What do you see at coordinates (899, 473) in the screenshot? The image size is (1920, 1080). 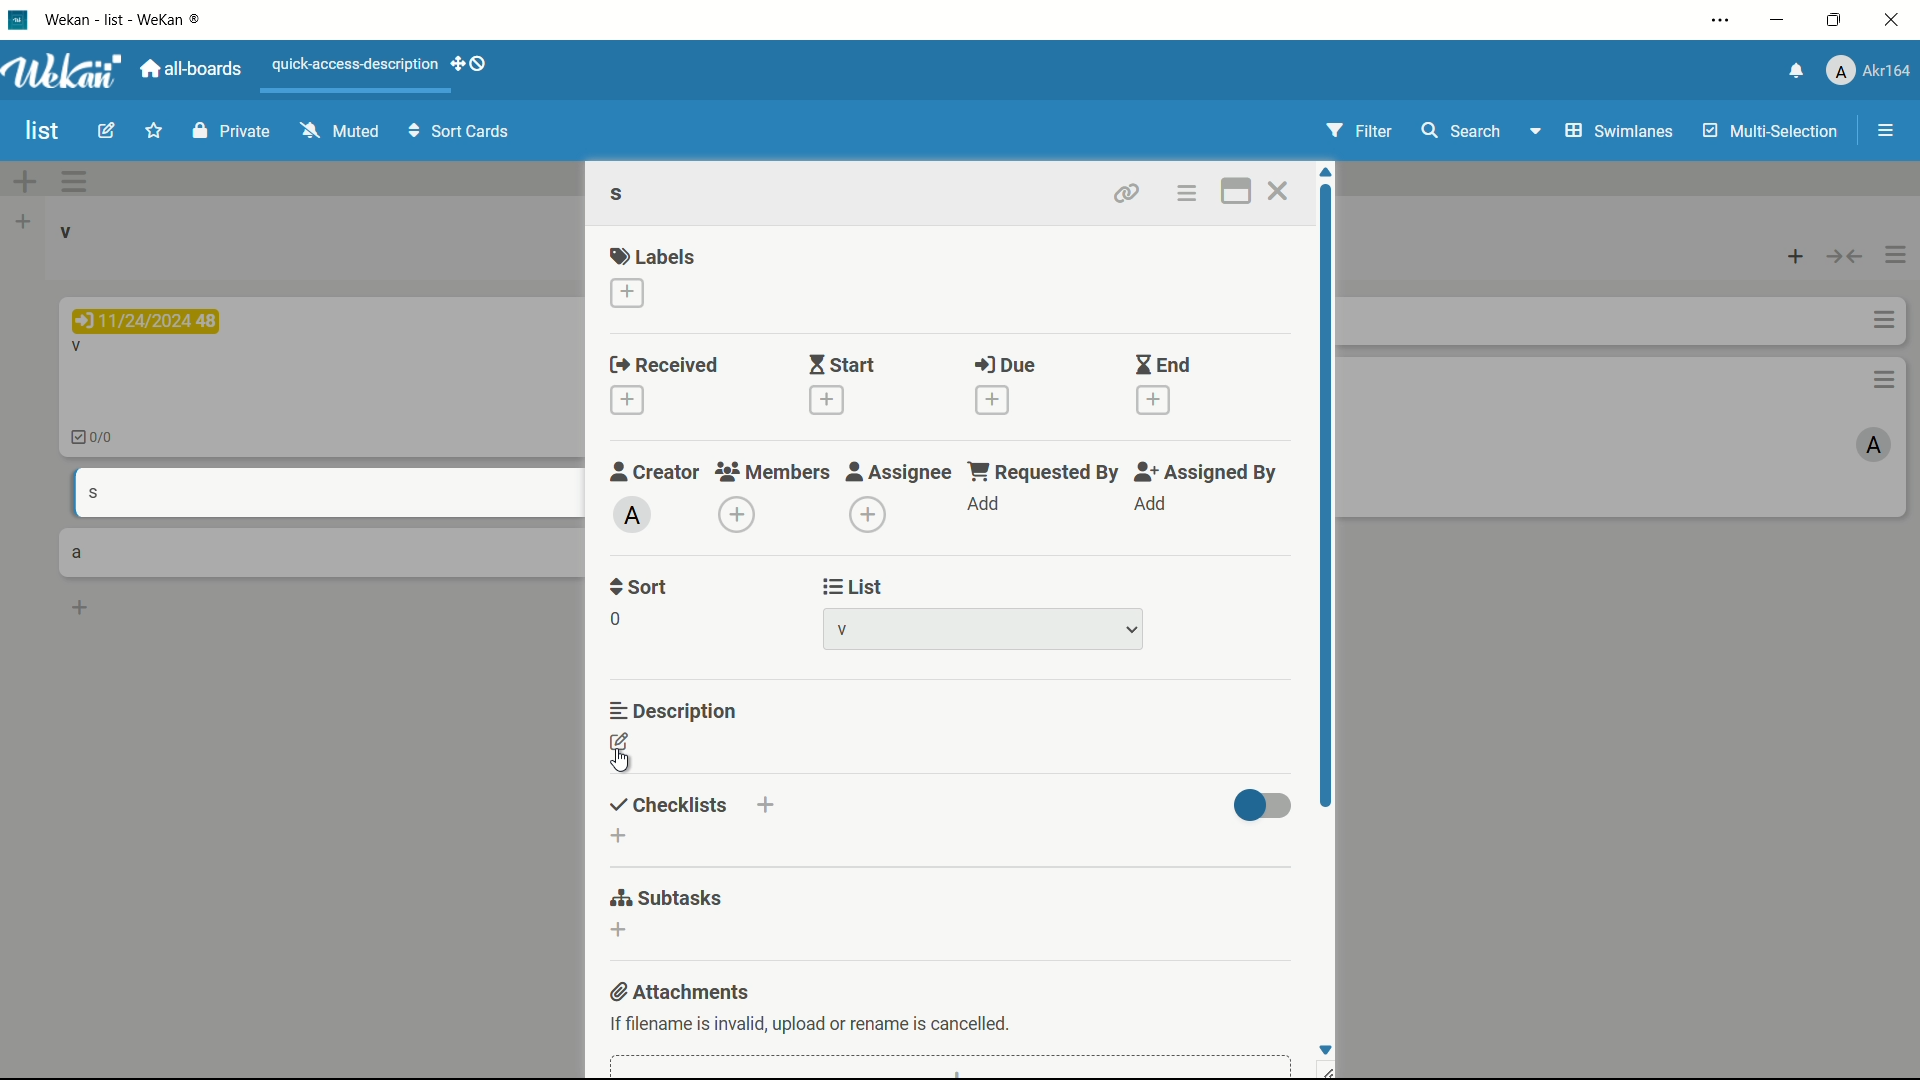 I see `assignee` at bounding box center [899, 473].